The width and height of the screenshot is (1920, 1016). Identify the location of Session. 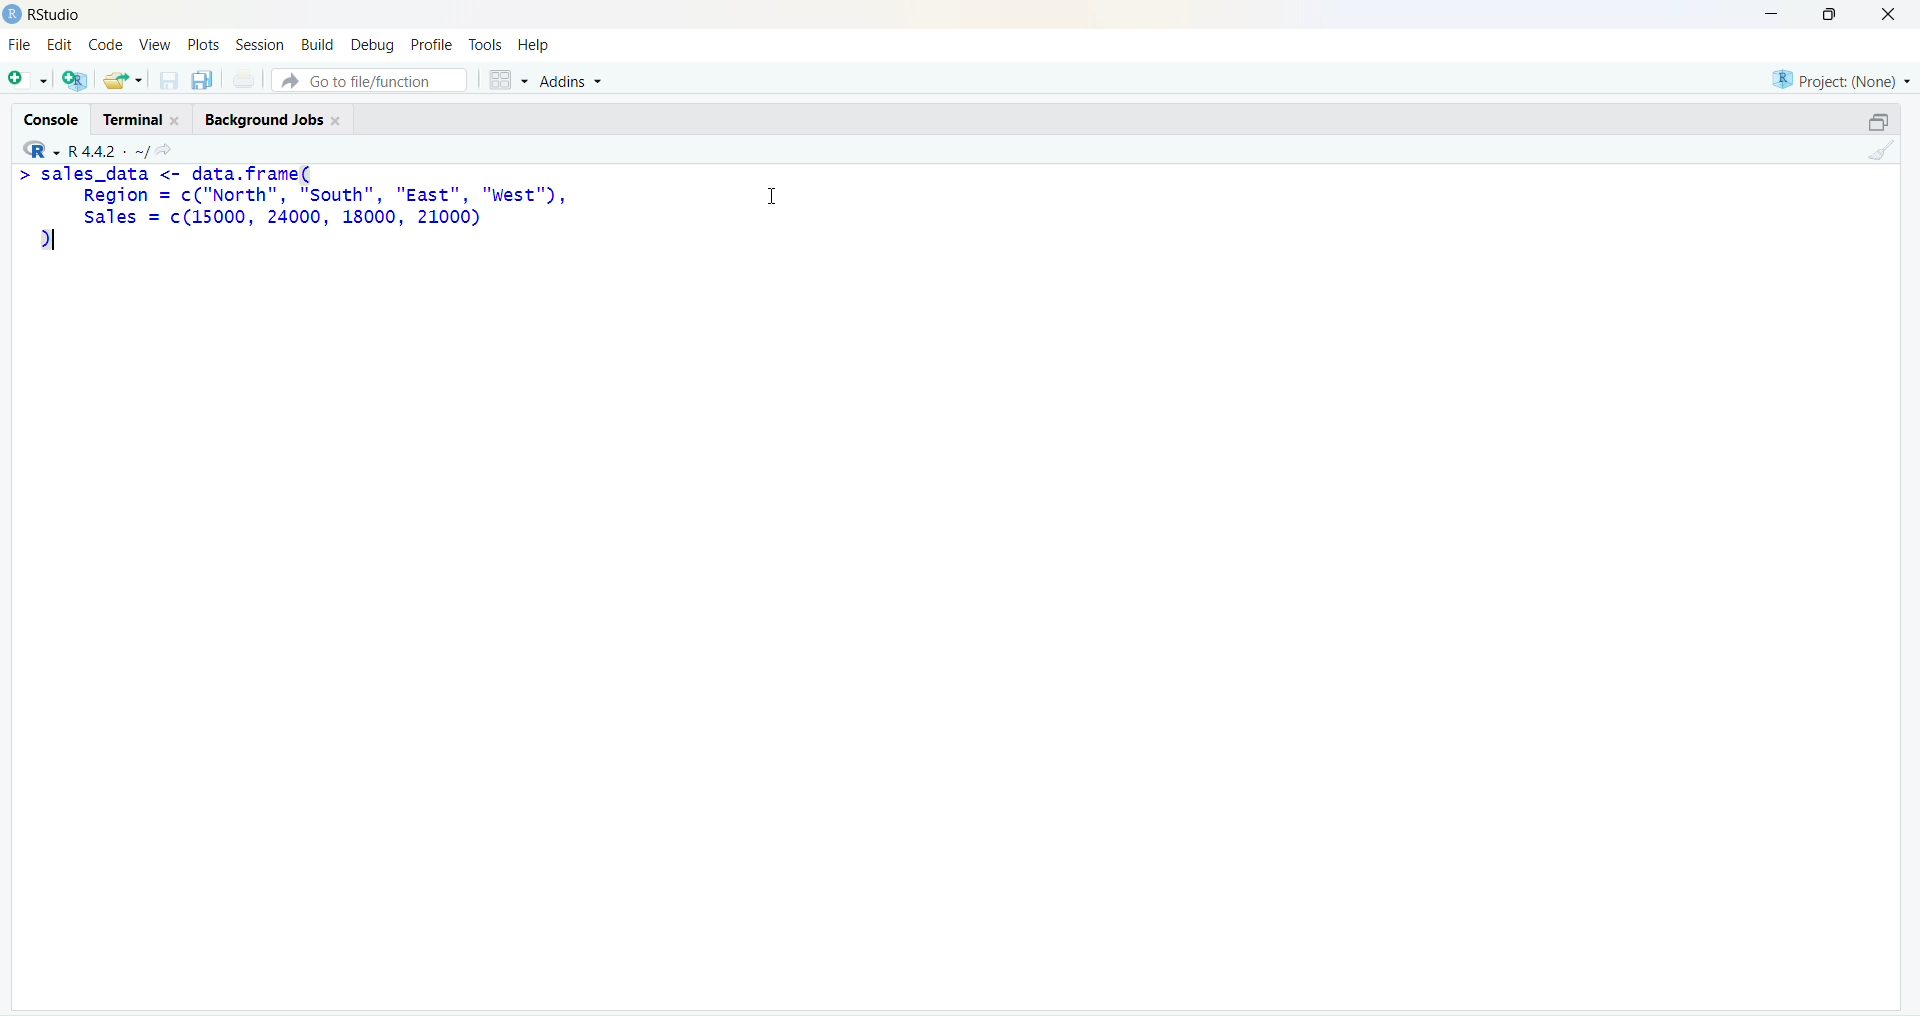
(257, 44).